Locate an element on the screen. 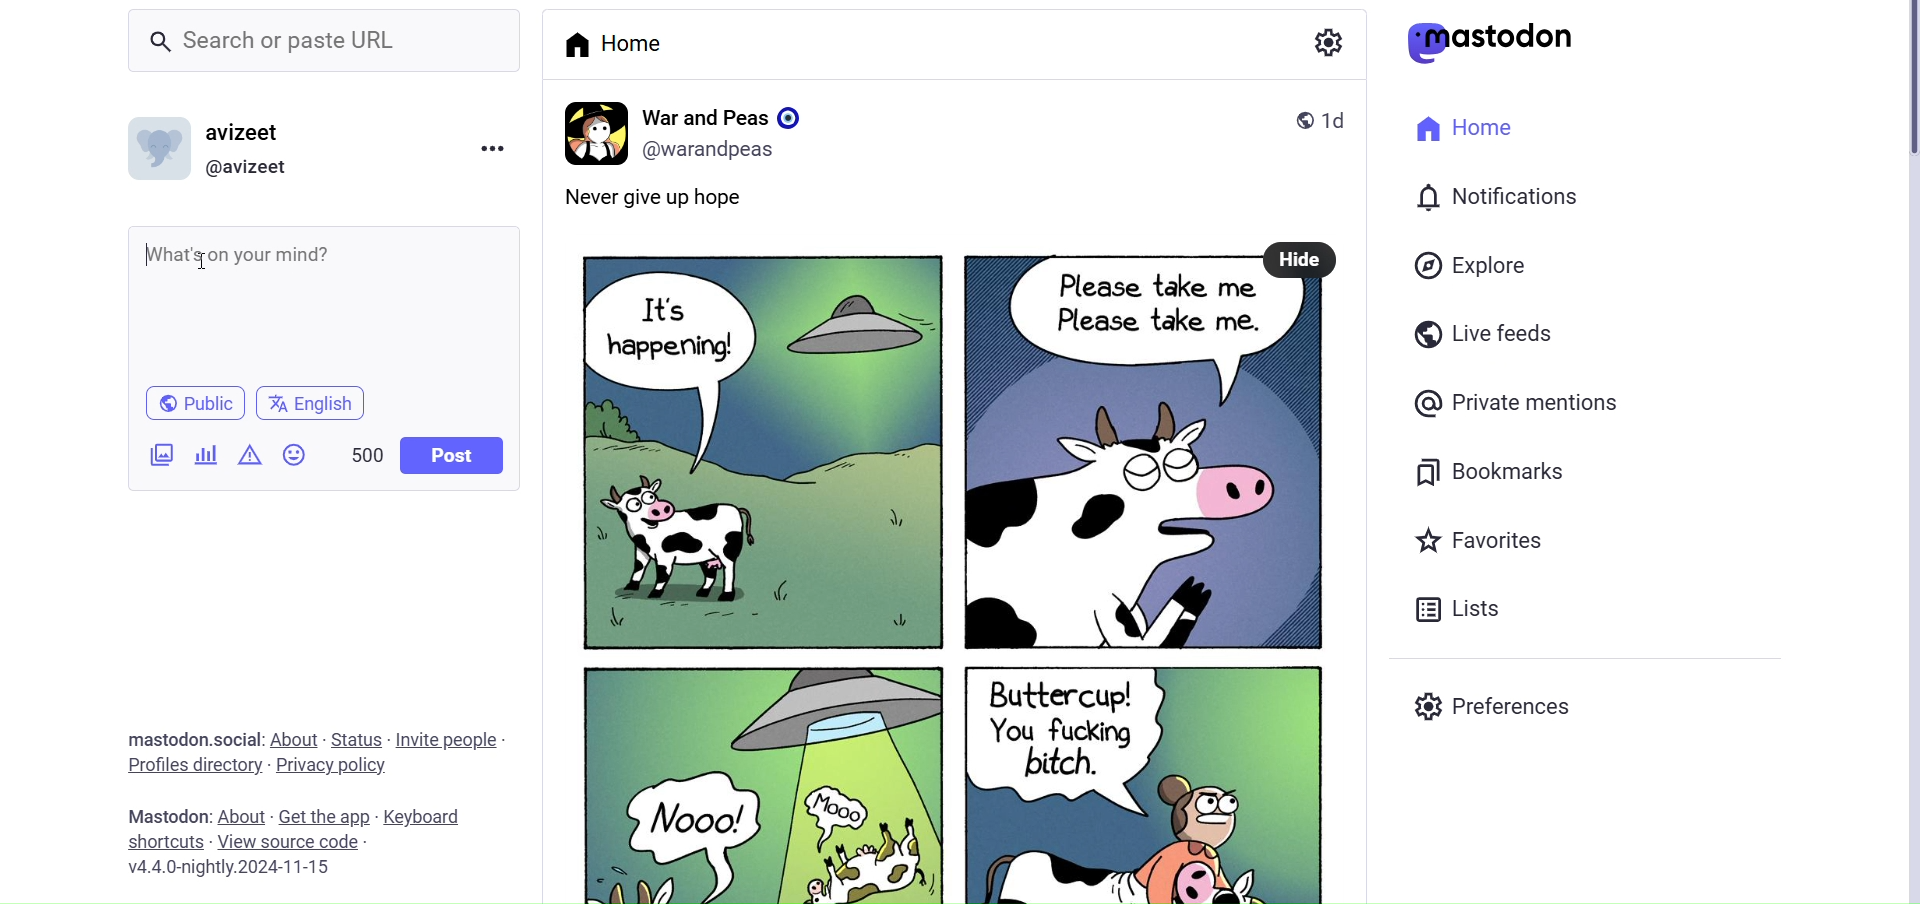  Privacy Policy is located at coordinates (333, 765).